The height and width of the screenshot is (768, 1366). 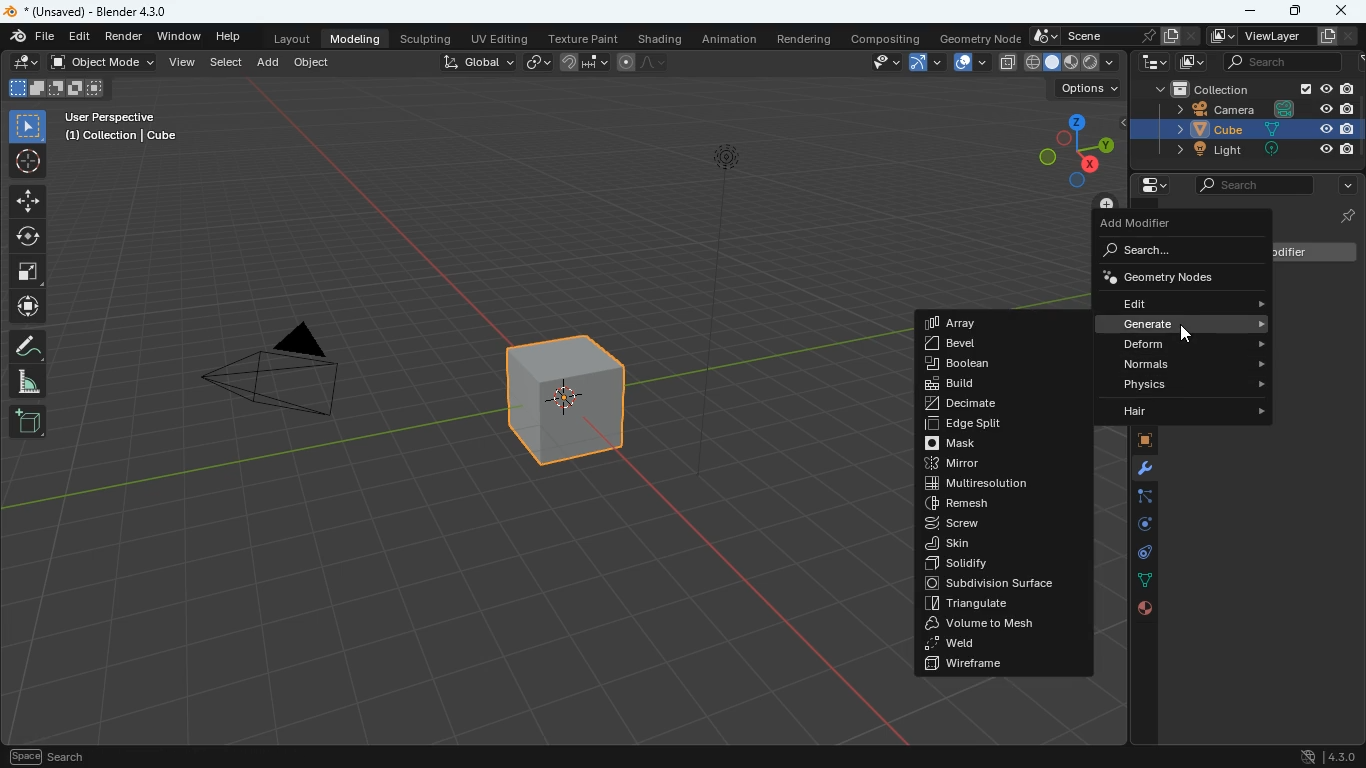 I want to click on subdivision surface, so click(x=1002, y=584).